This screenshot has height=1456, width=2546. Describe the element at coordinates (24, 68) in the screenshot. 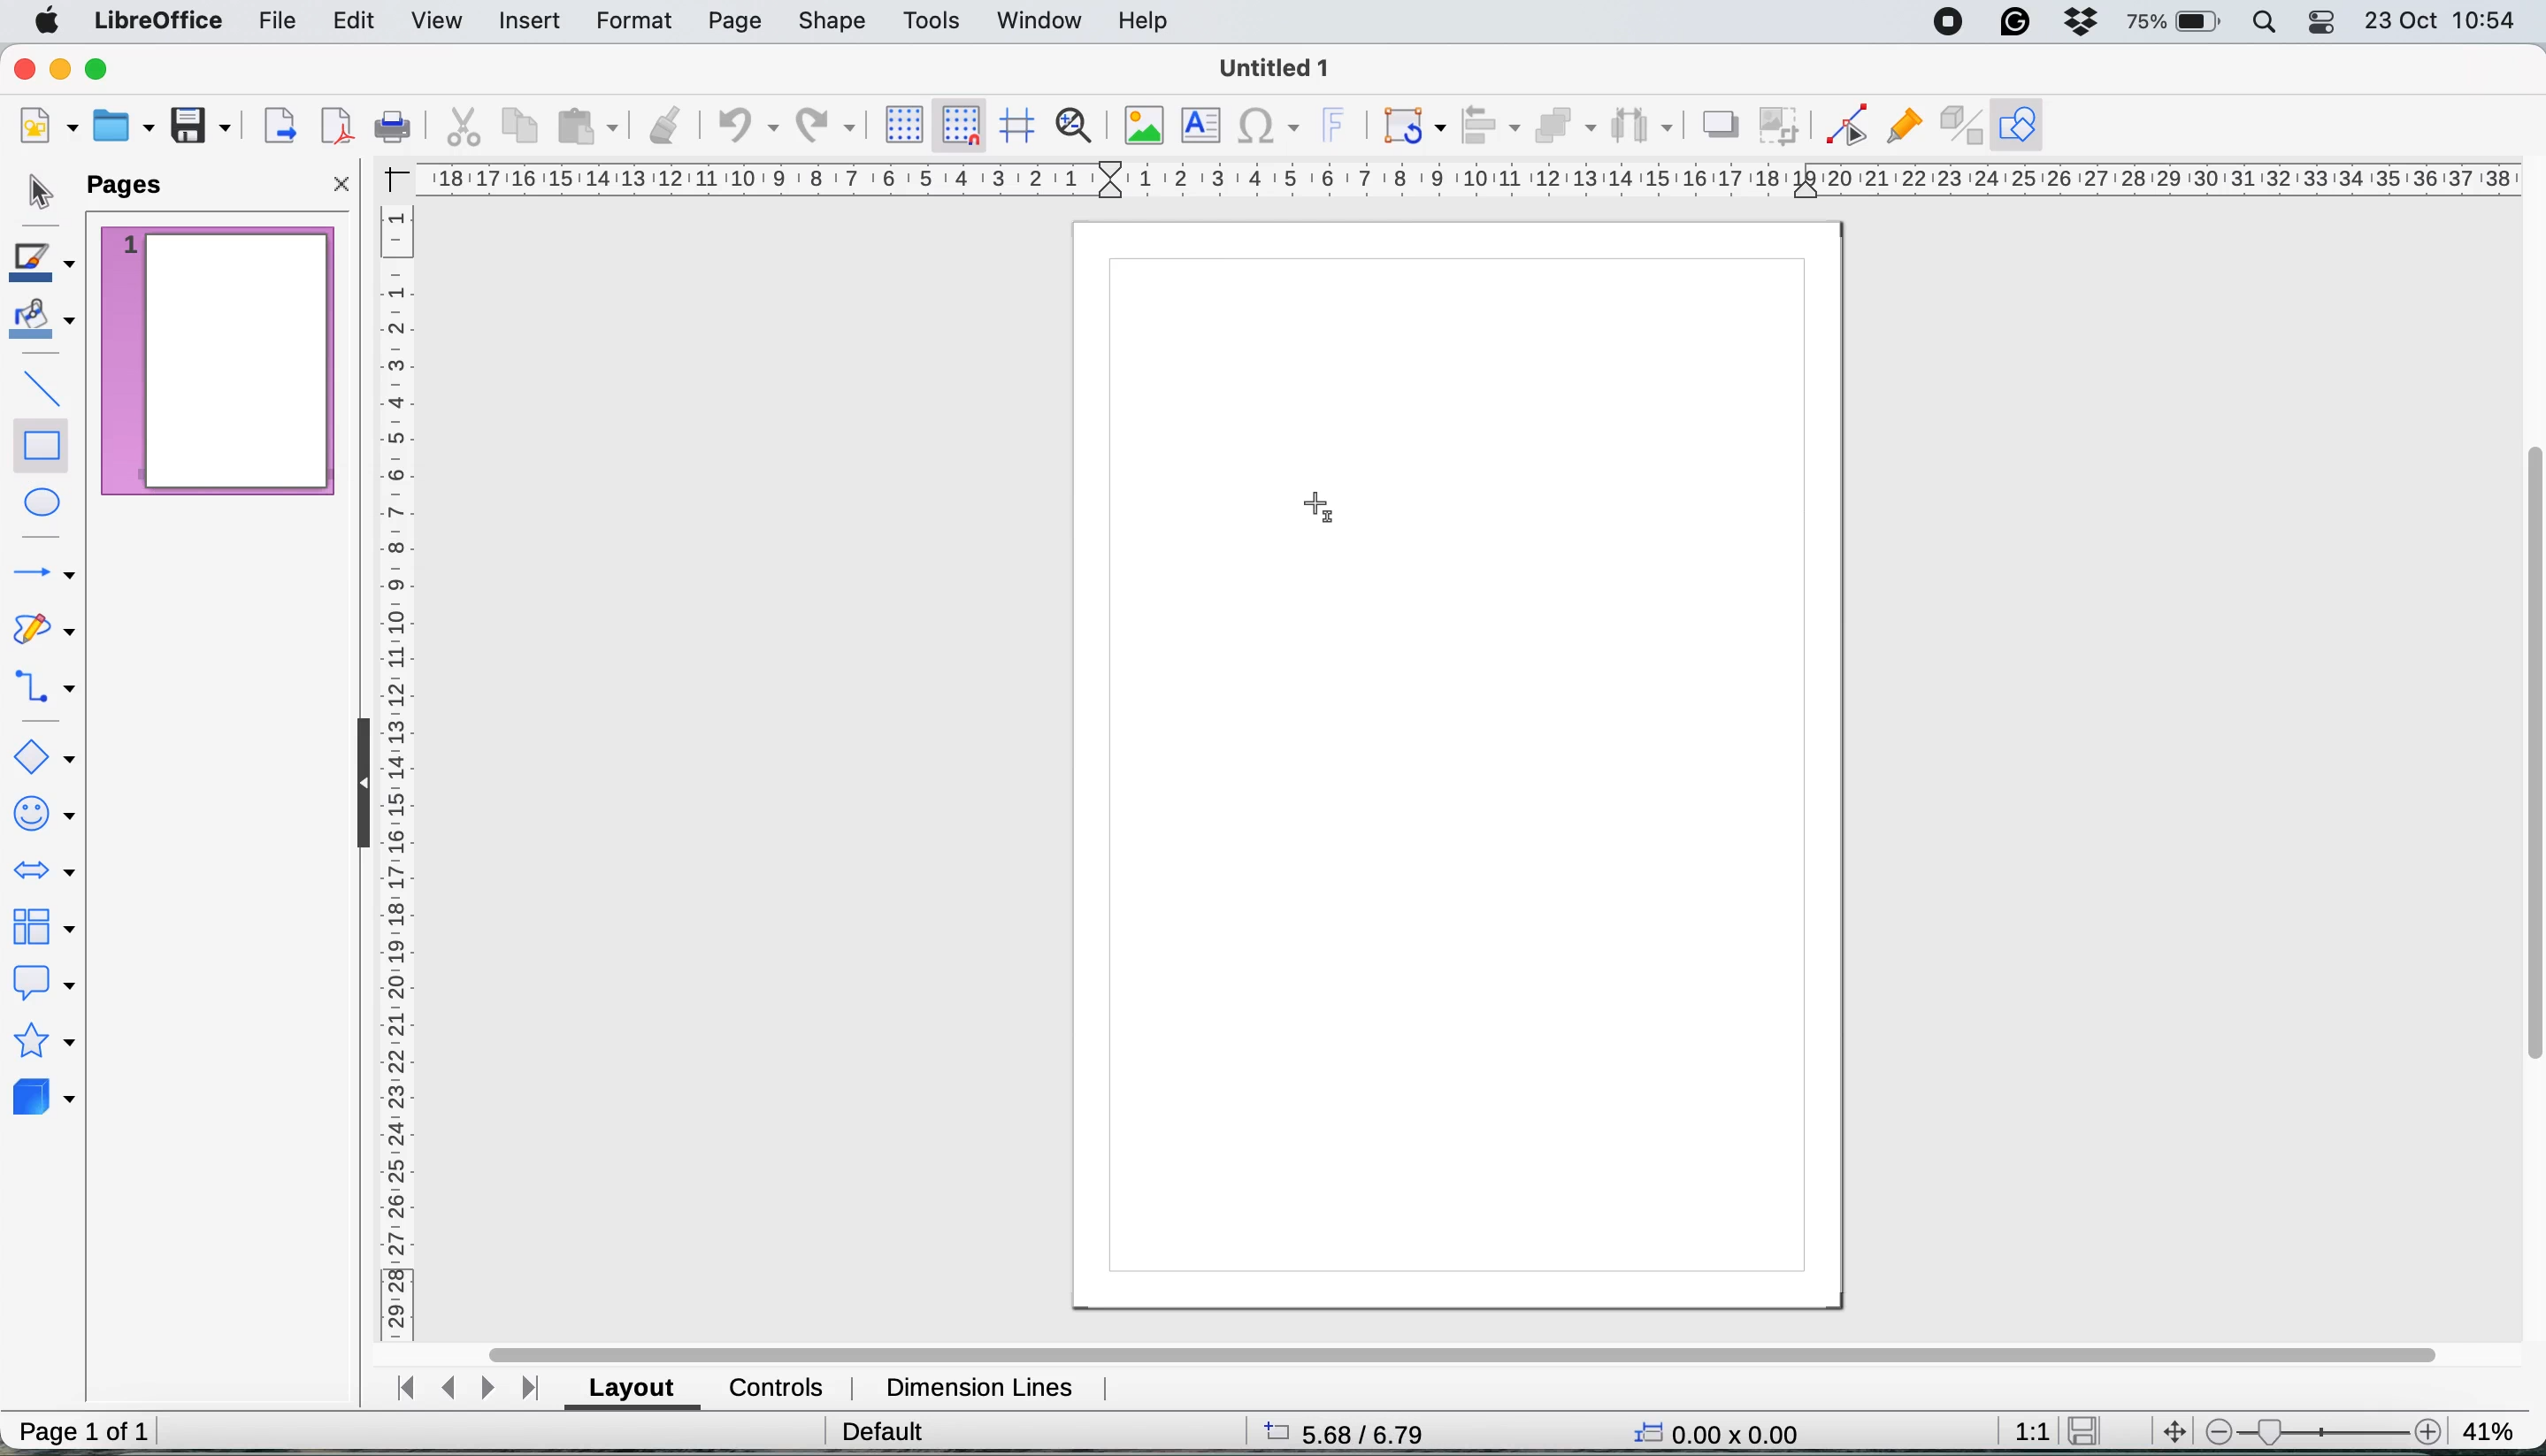

I see `close` at that location.